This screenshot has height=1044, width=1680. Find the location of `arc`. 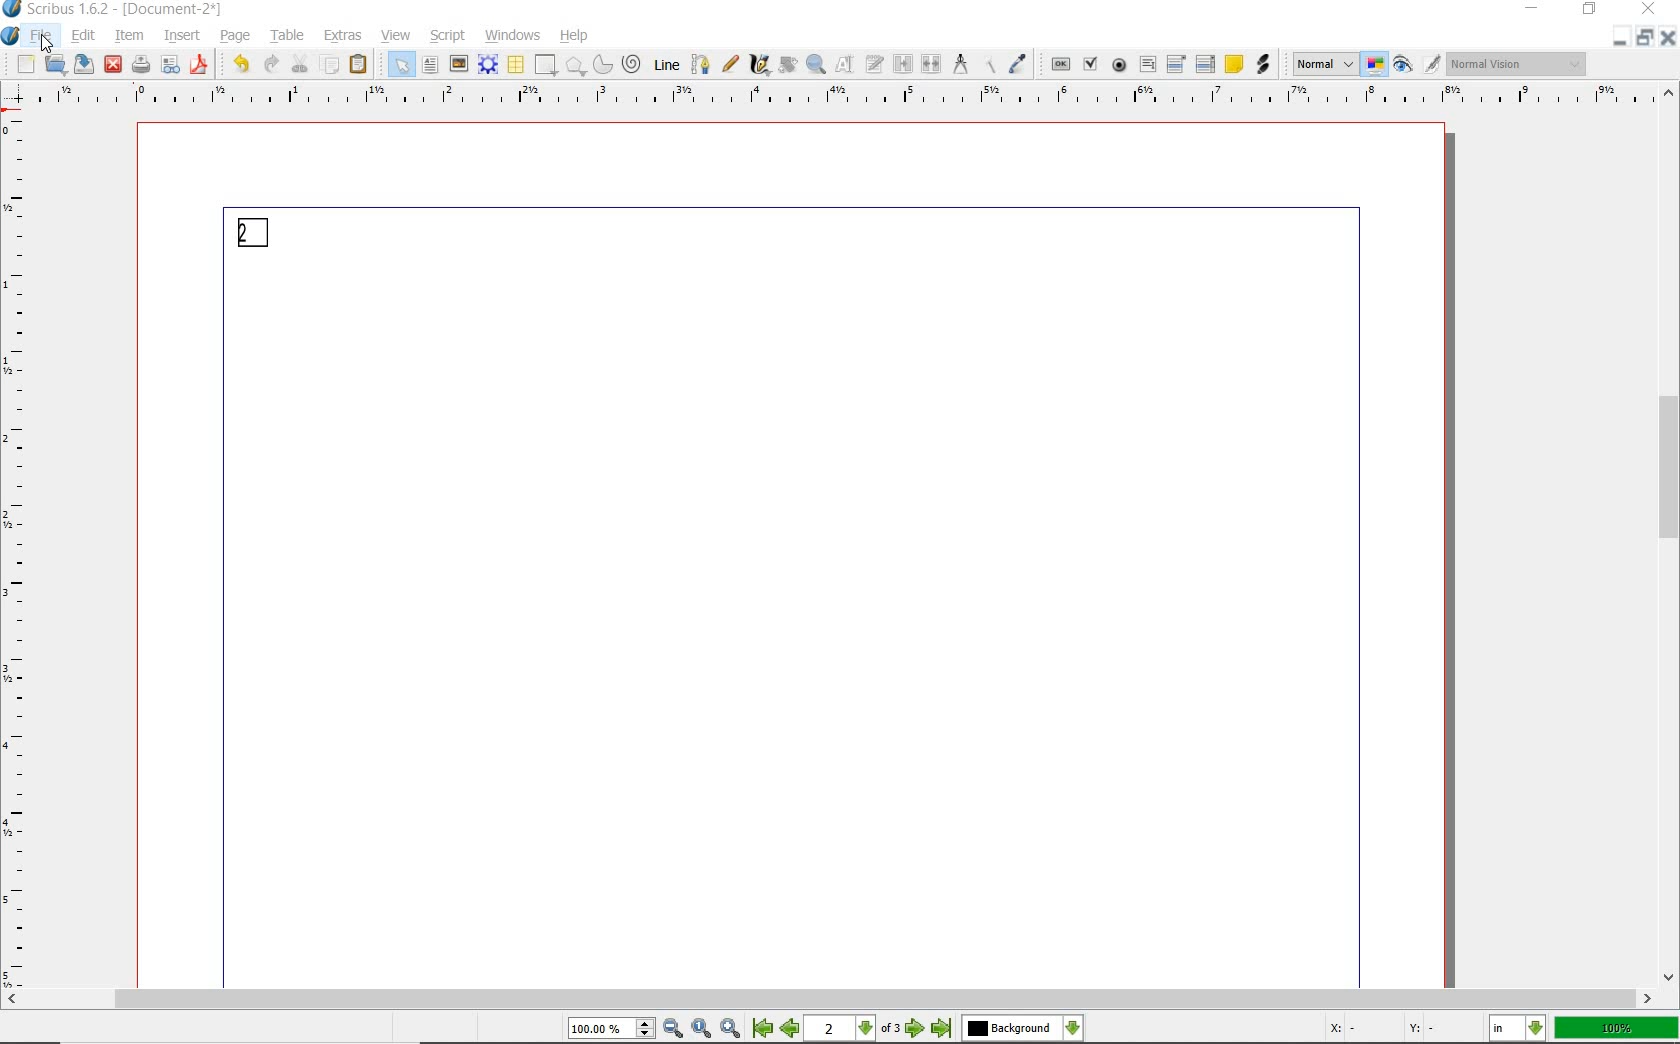

arc is located at coordinates (602, 66).